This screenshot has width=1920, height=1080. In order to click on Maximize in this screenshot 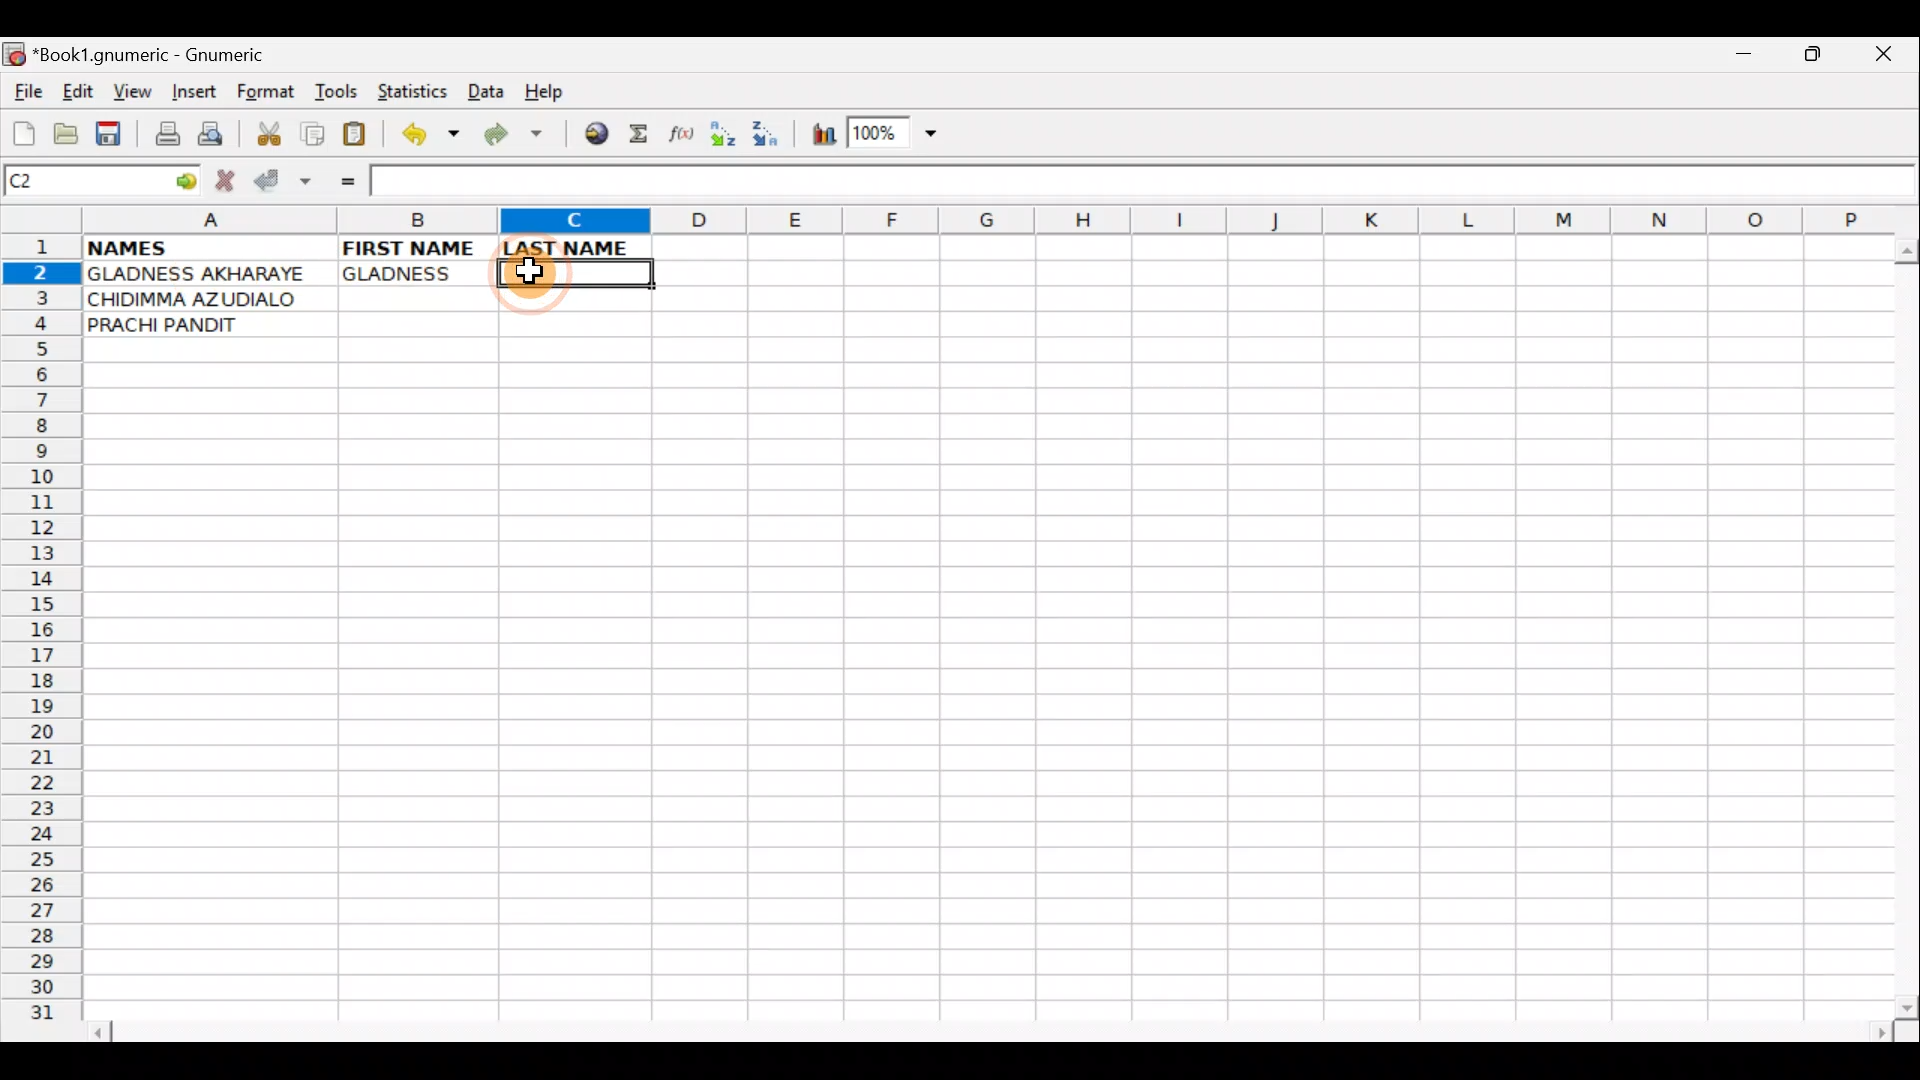, I will do `click(1816, 58)`.